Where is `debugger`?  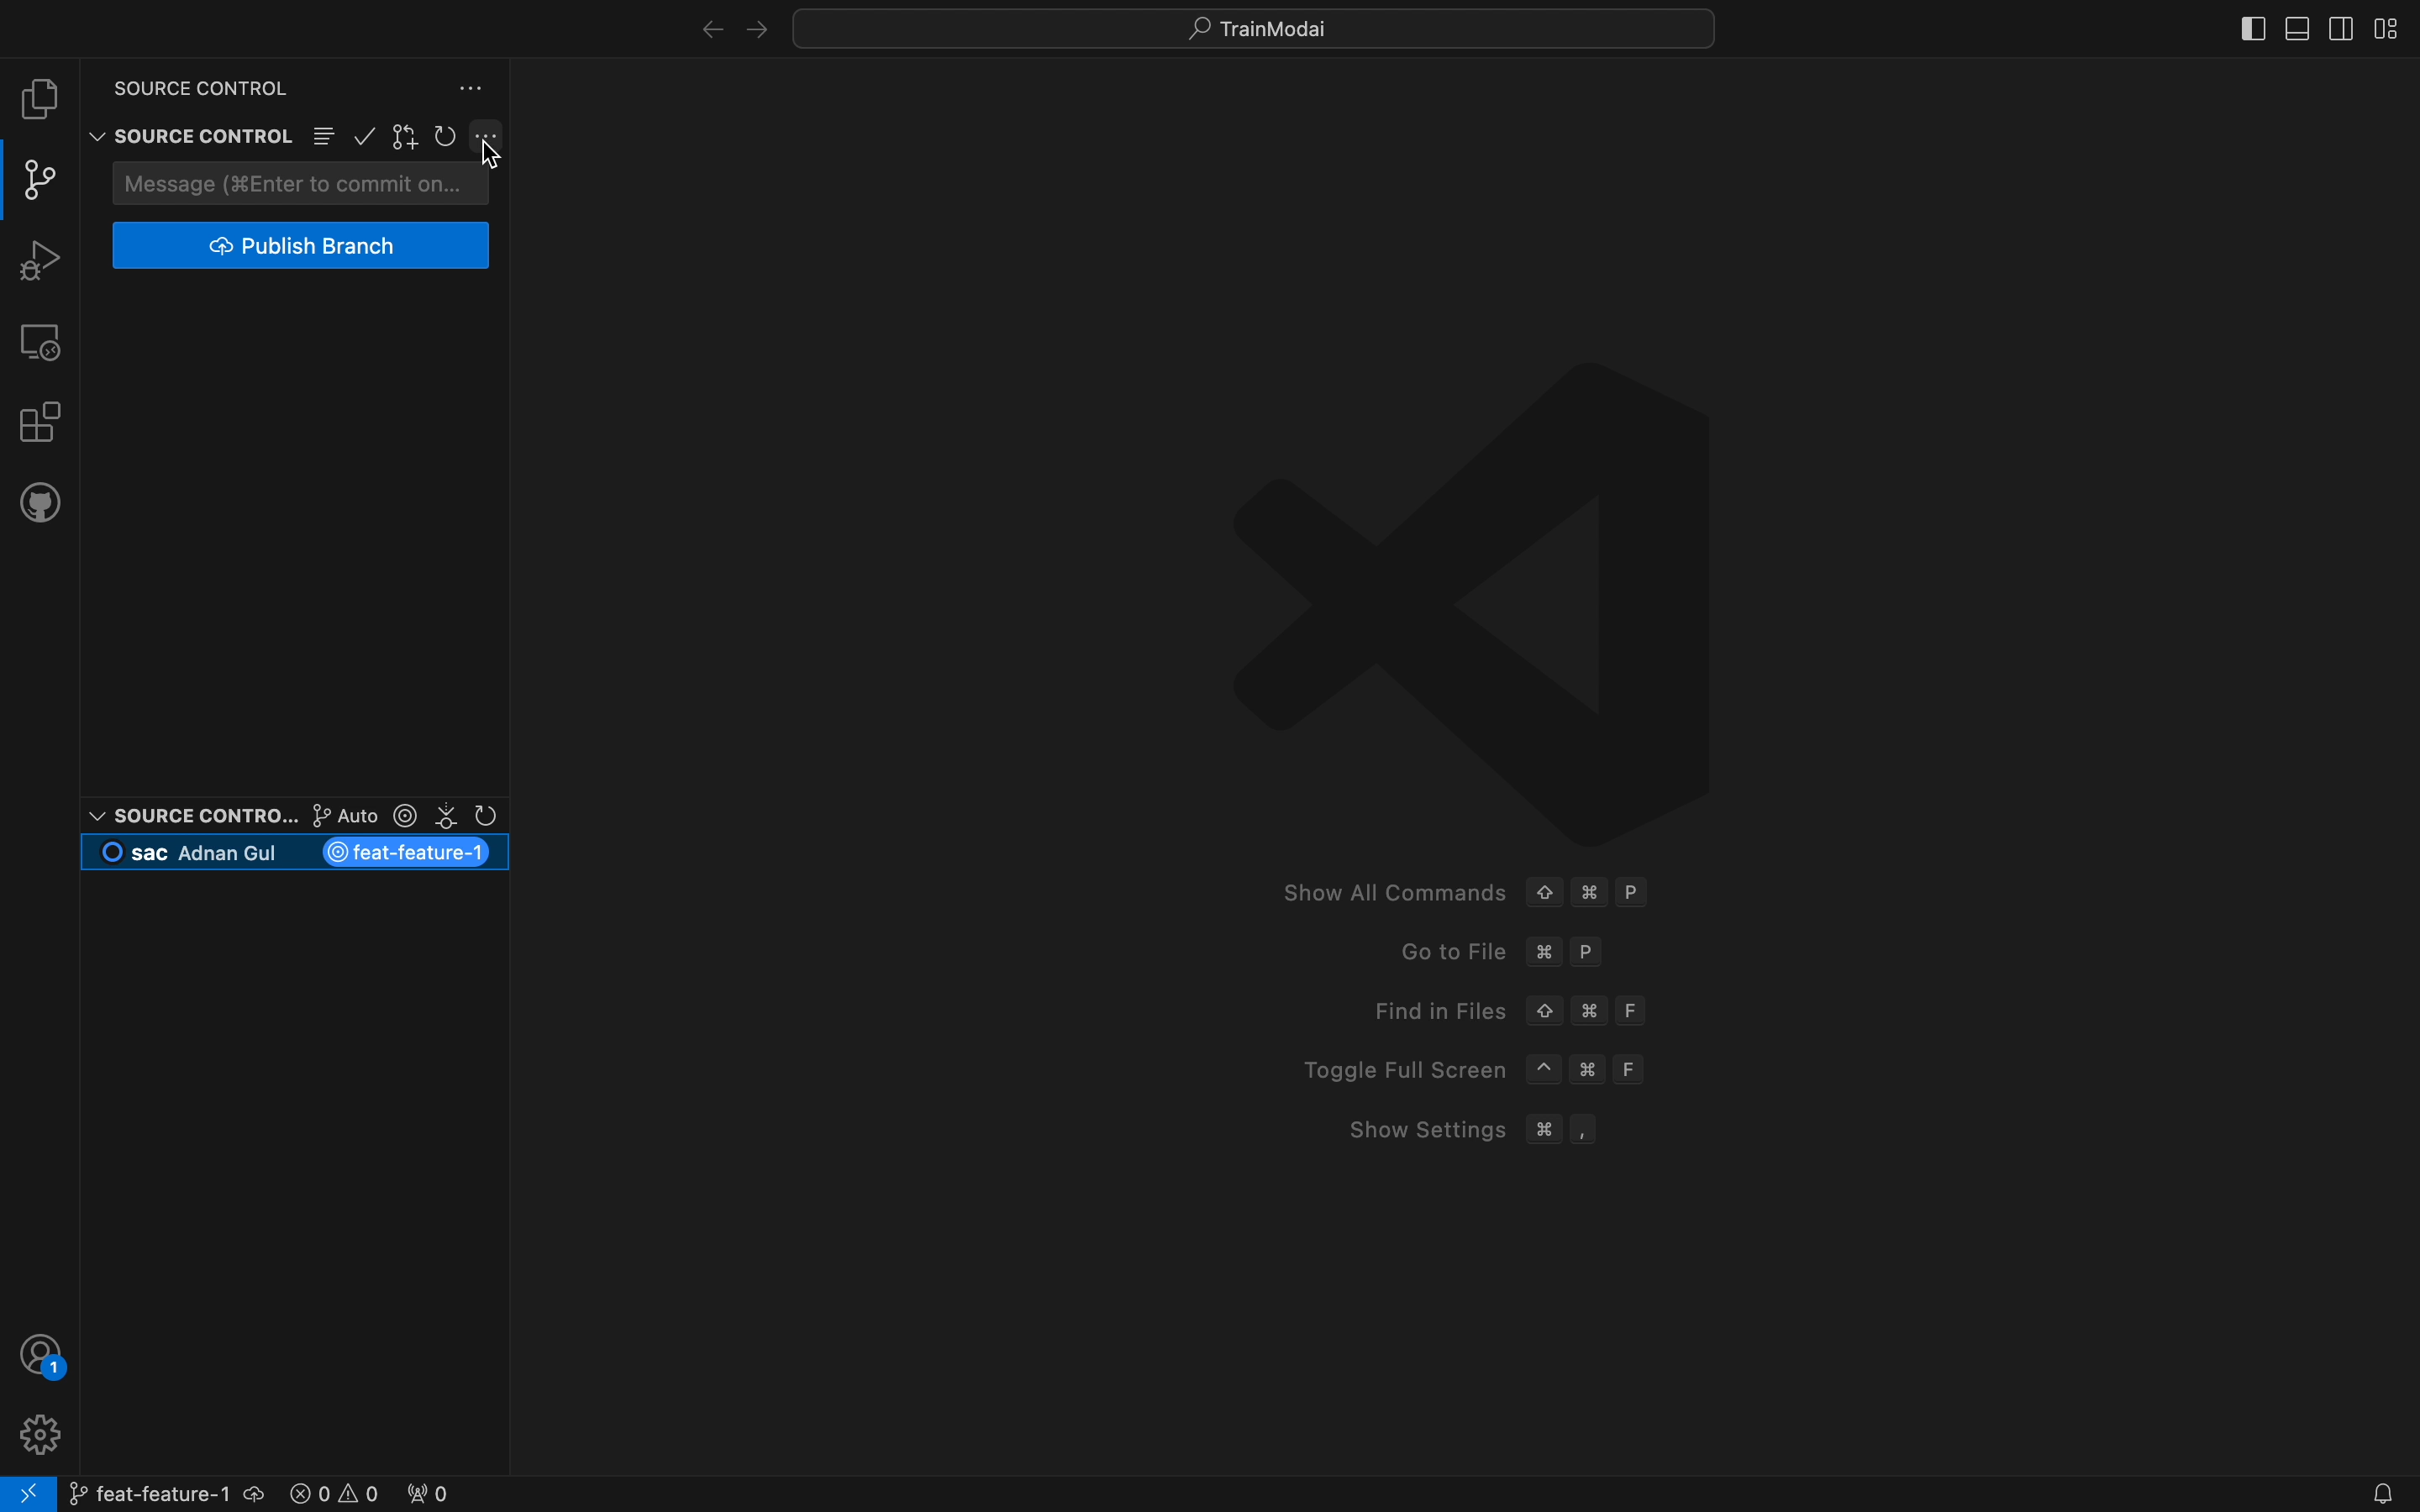
debugger is located at coordinates (39, 257).